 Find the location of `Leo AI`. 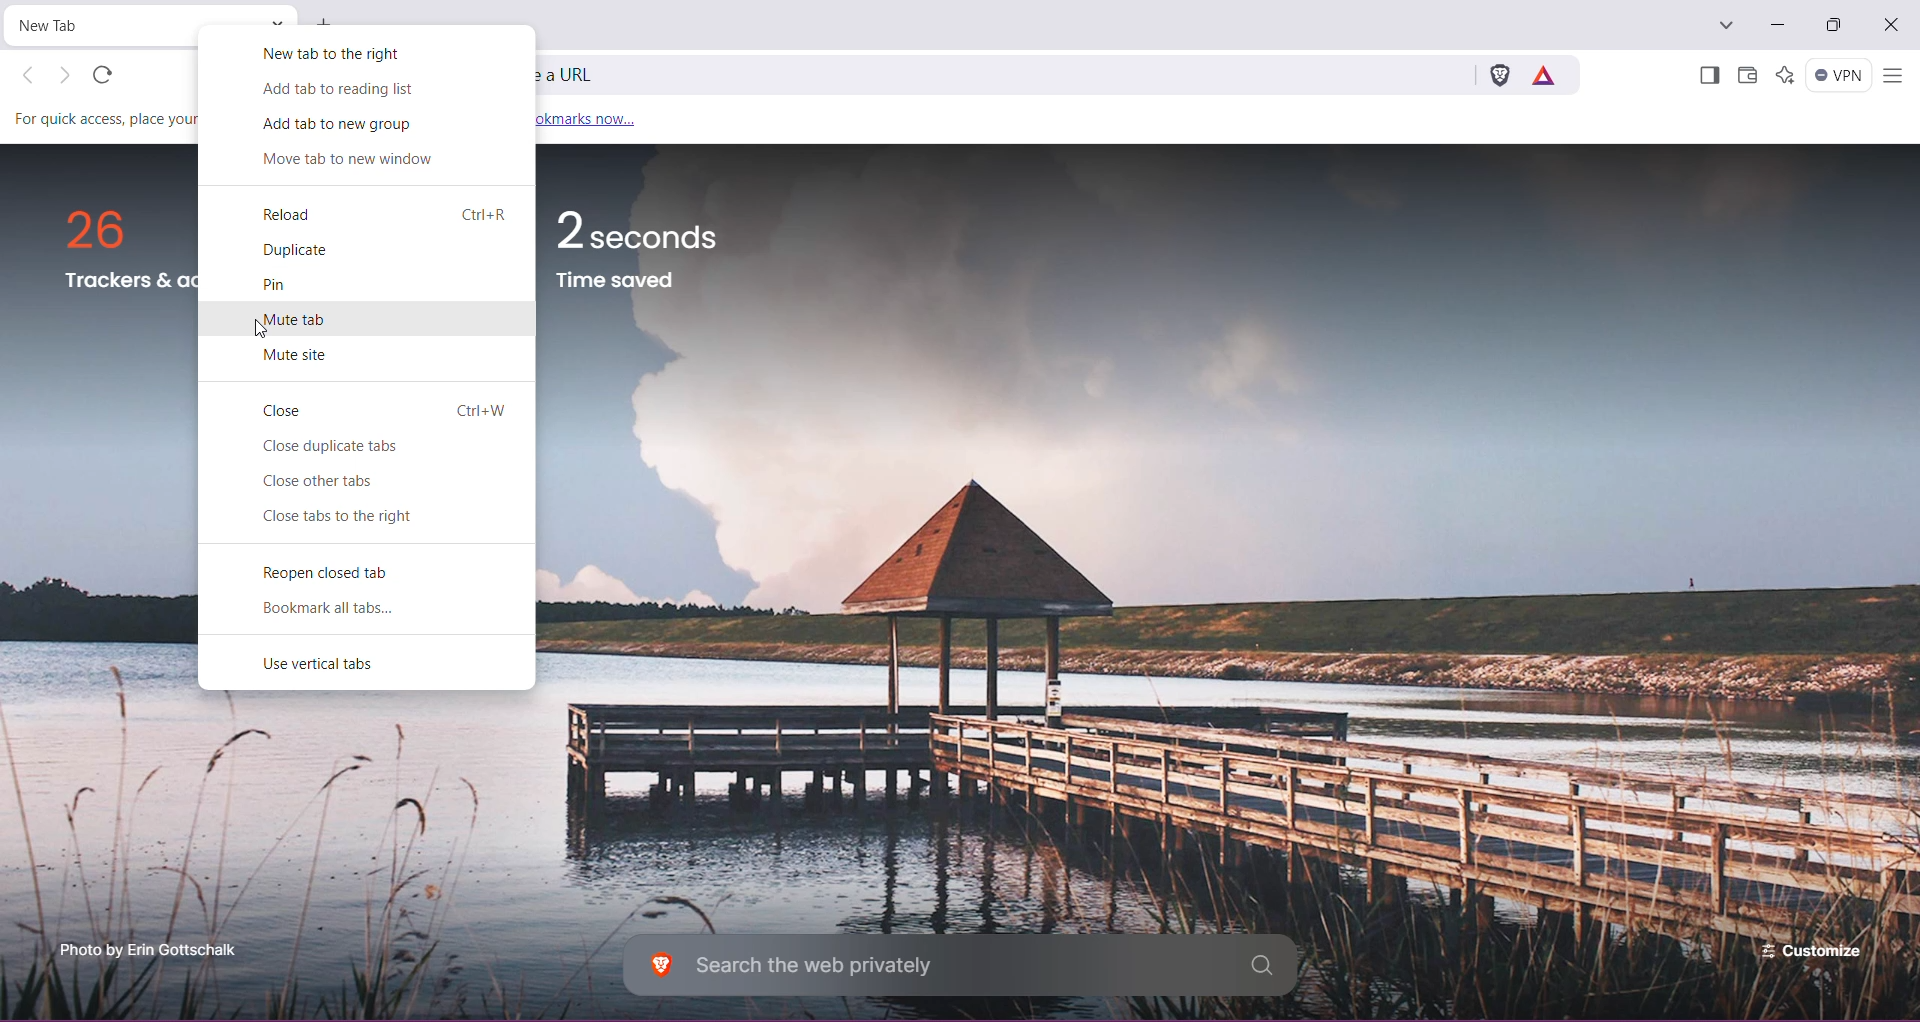

Leo AI is located at coordinates (1786, 76).